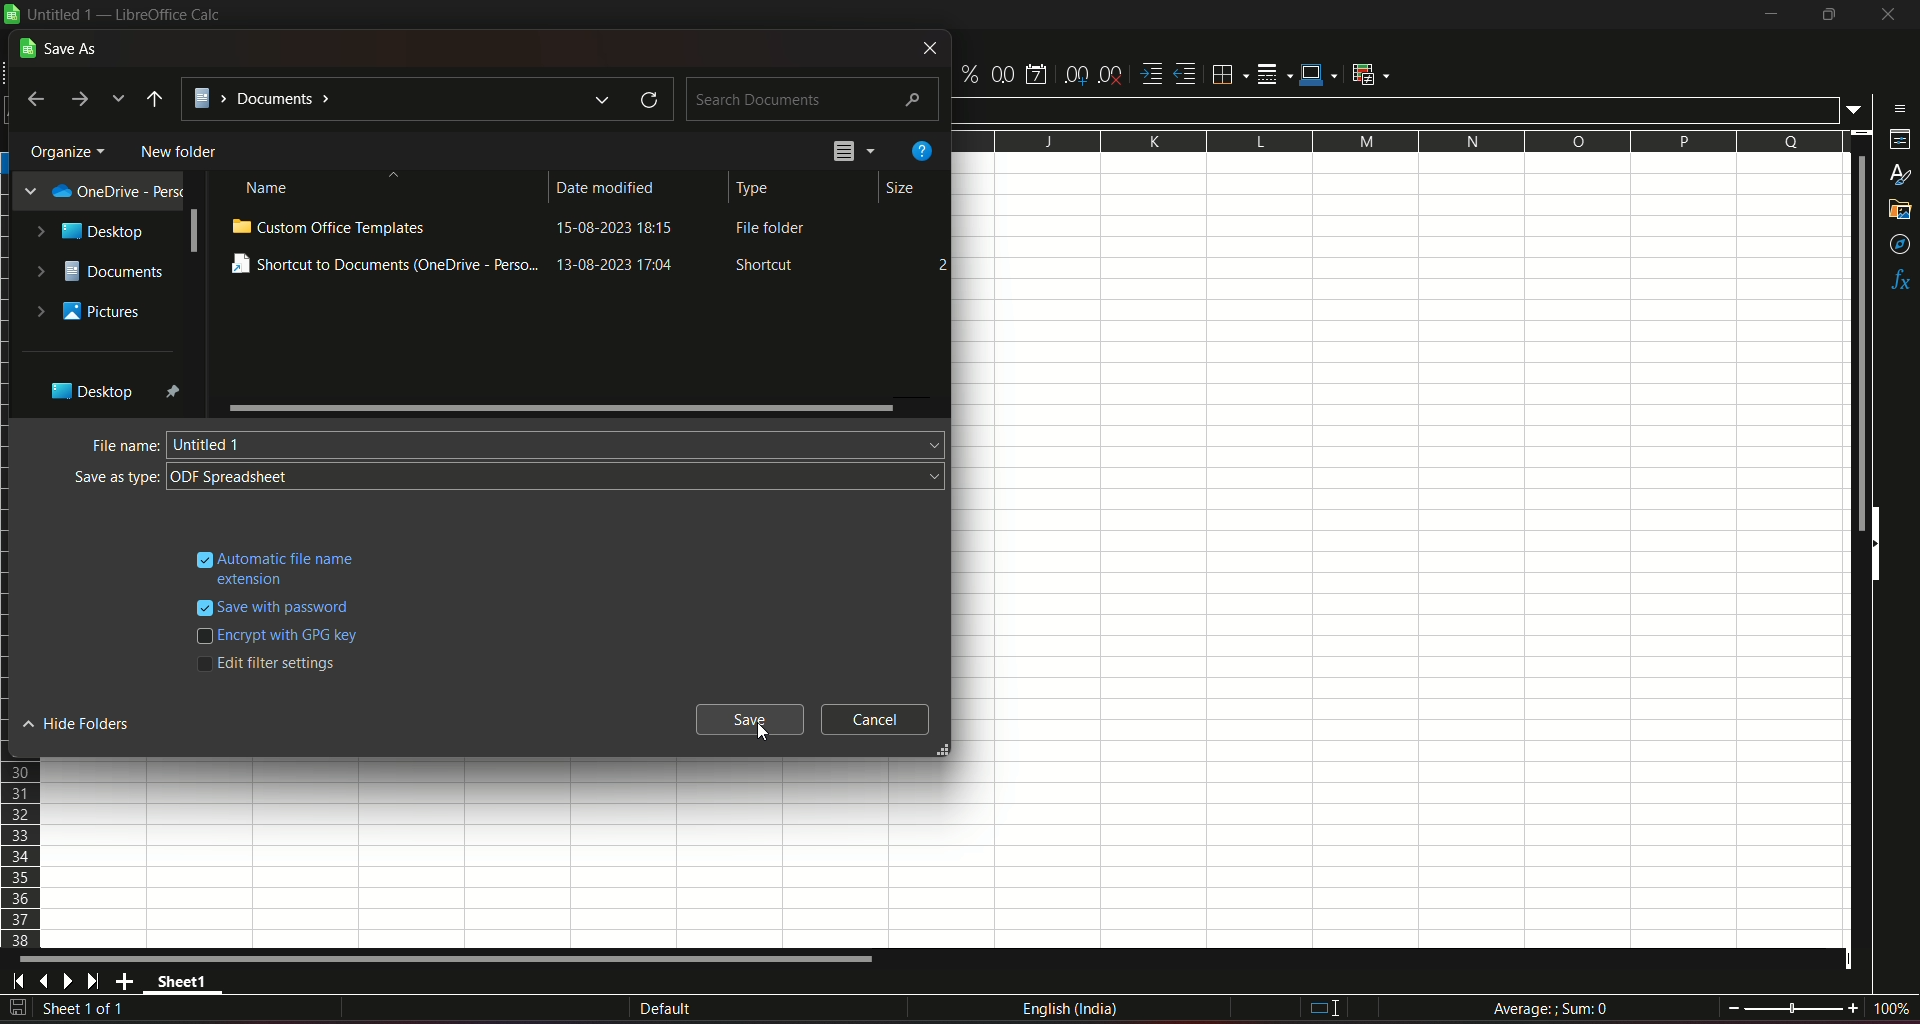 This screenshot has width=1920, height=1024. Describe the element at coordinates (1078, 75) in the screenshot. I see `add decimal point` at that location.